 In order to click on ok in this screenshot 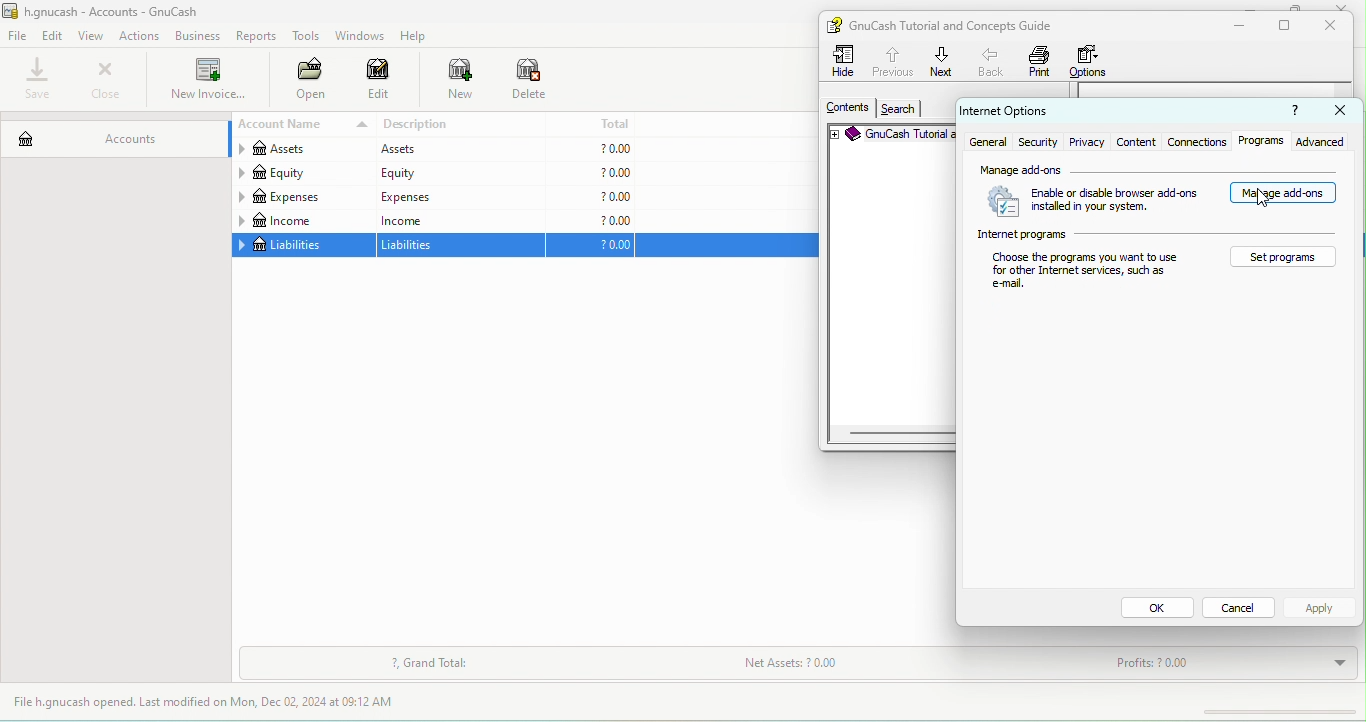, I will do `click(1157, 609)`.